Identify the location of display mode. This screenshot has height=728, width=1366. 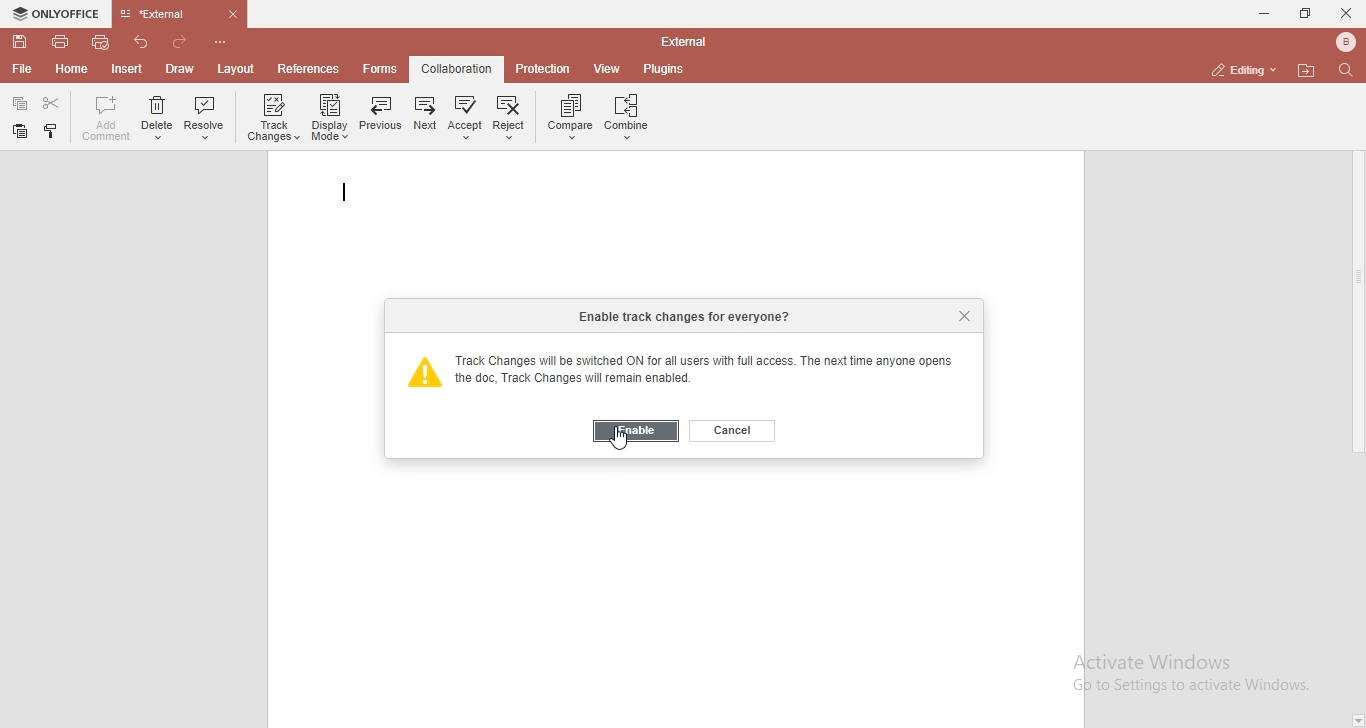
(330, 116).